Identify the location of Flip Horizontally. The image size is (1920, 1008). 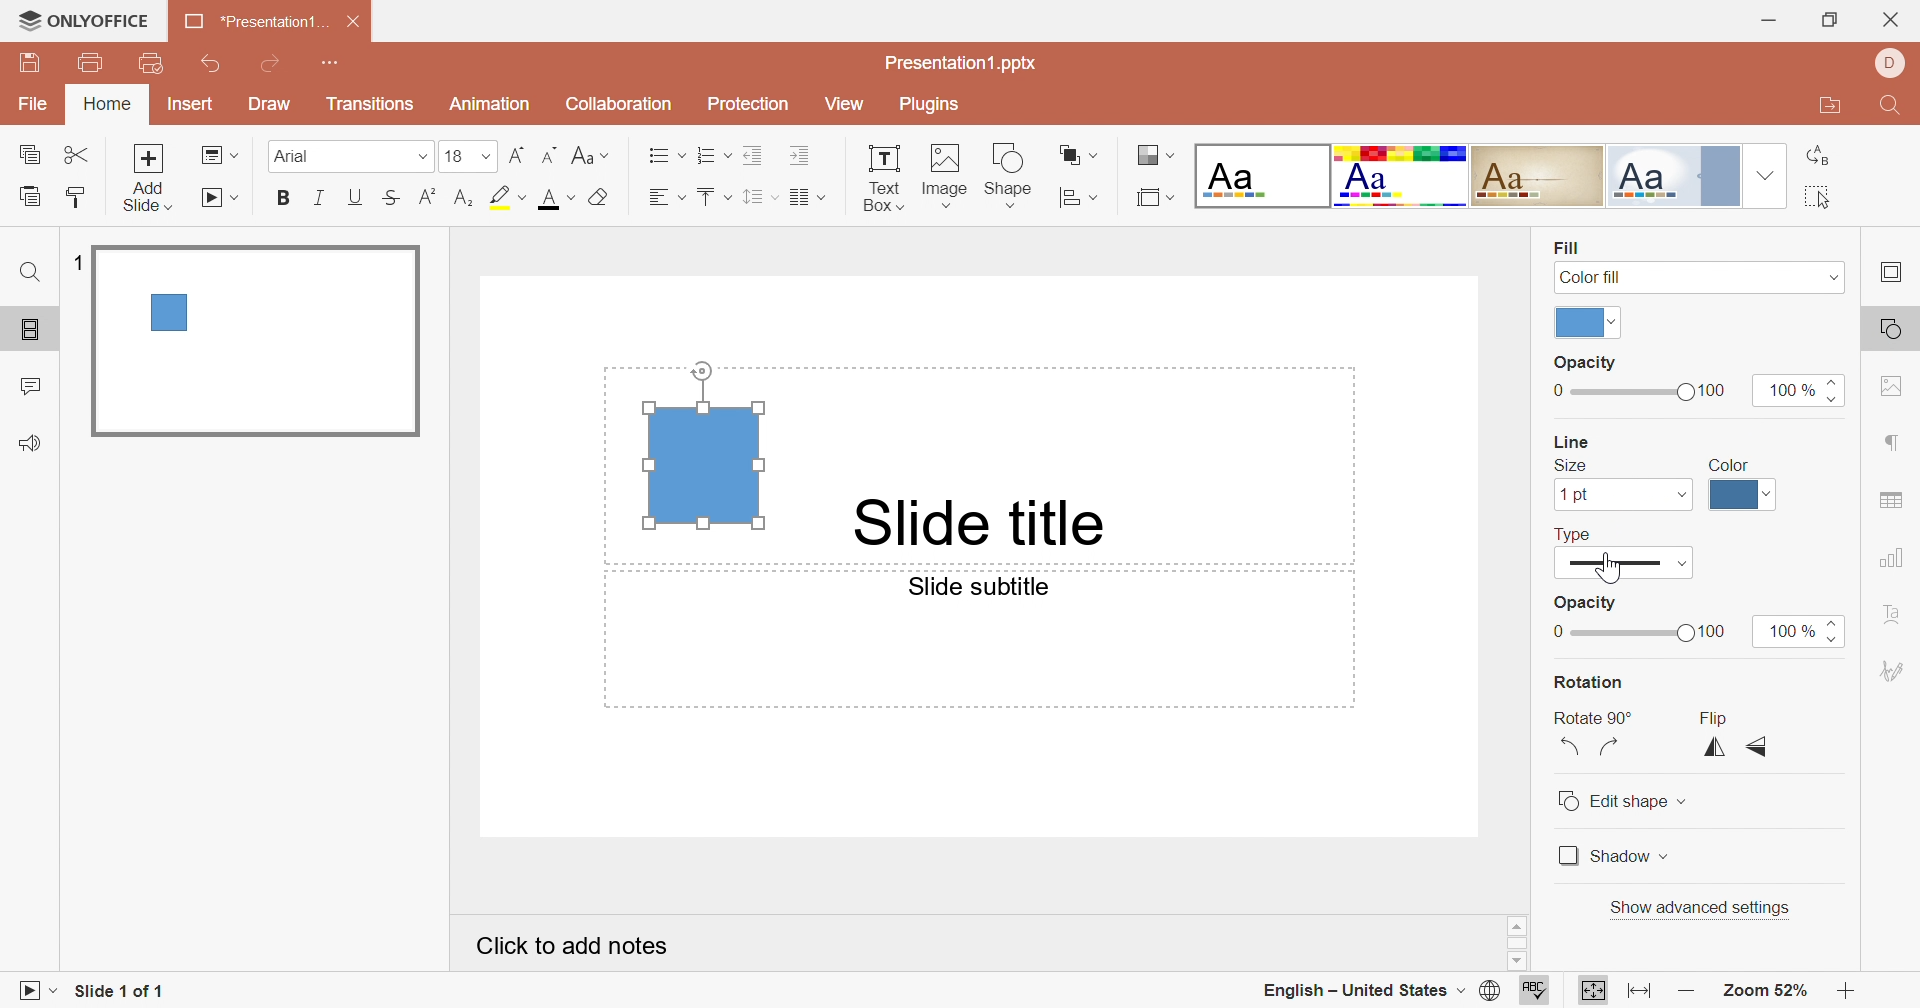
(1709, 750).